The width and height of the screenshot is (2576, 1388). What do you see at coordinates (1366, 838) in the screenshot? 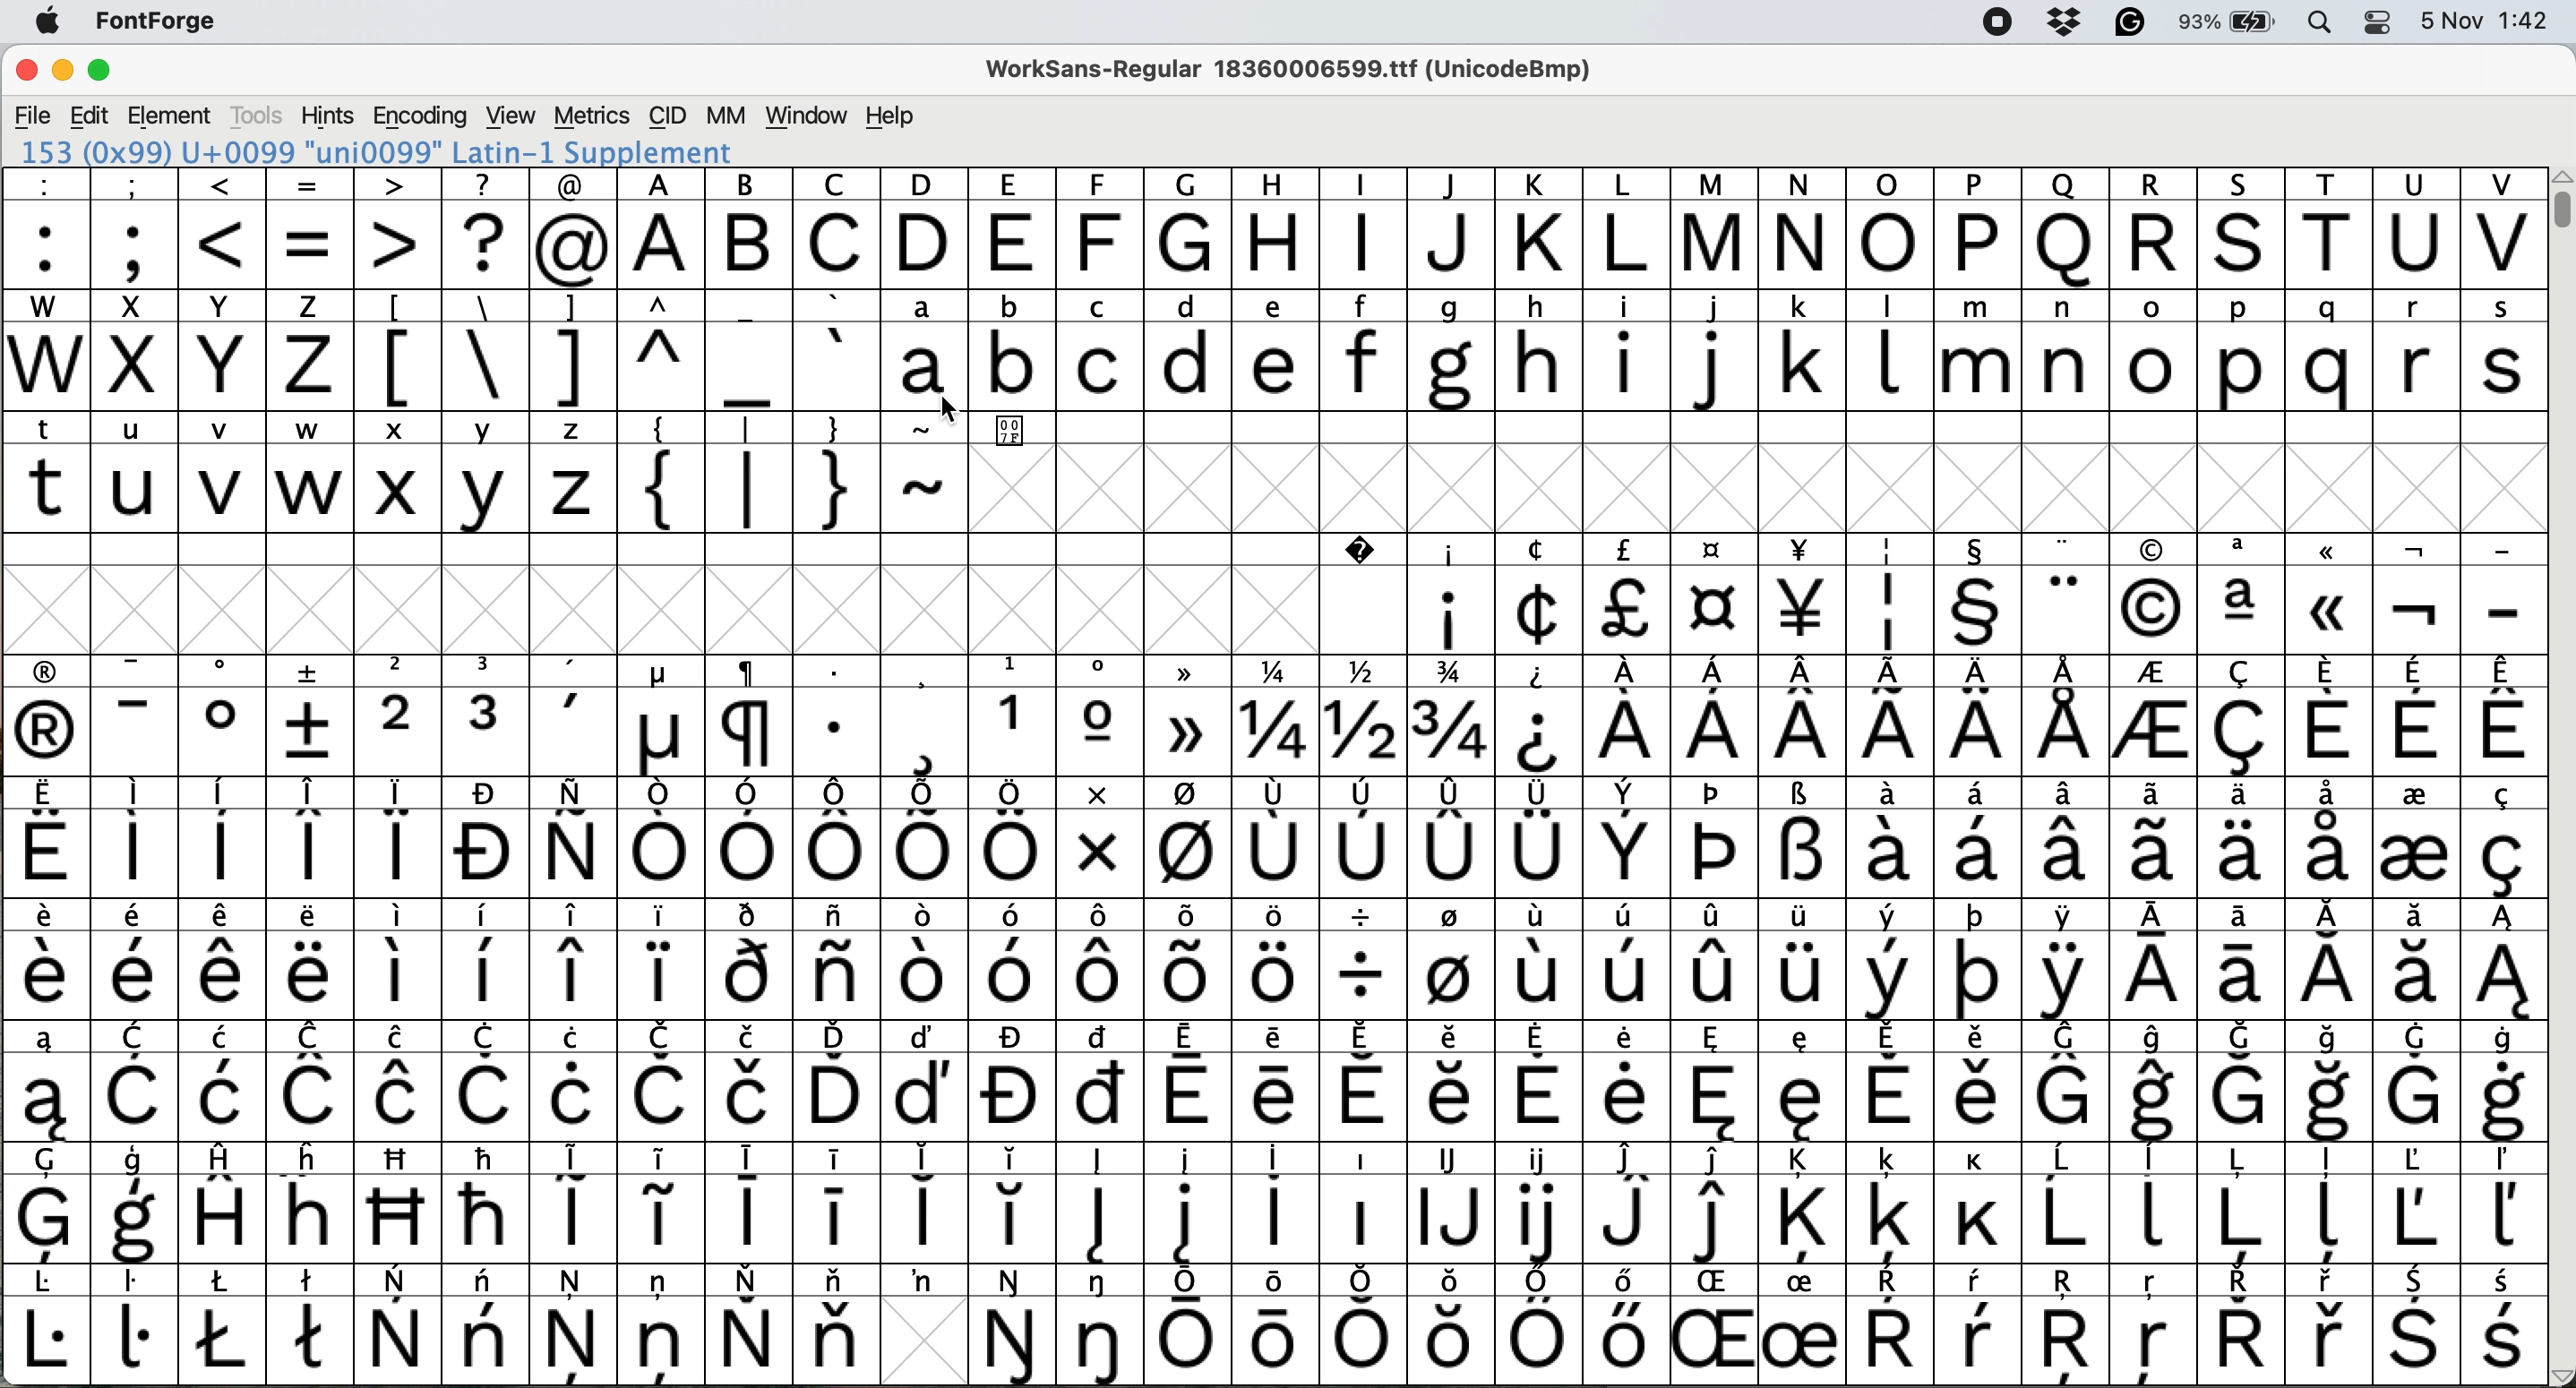
I see `symbol` at bounding box center [1366, 838].